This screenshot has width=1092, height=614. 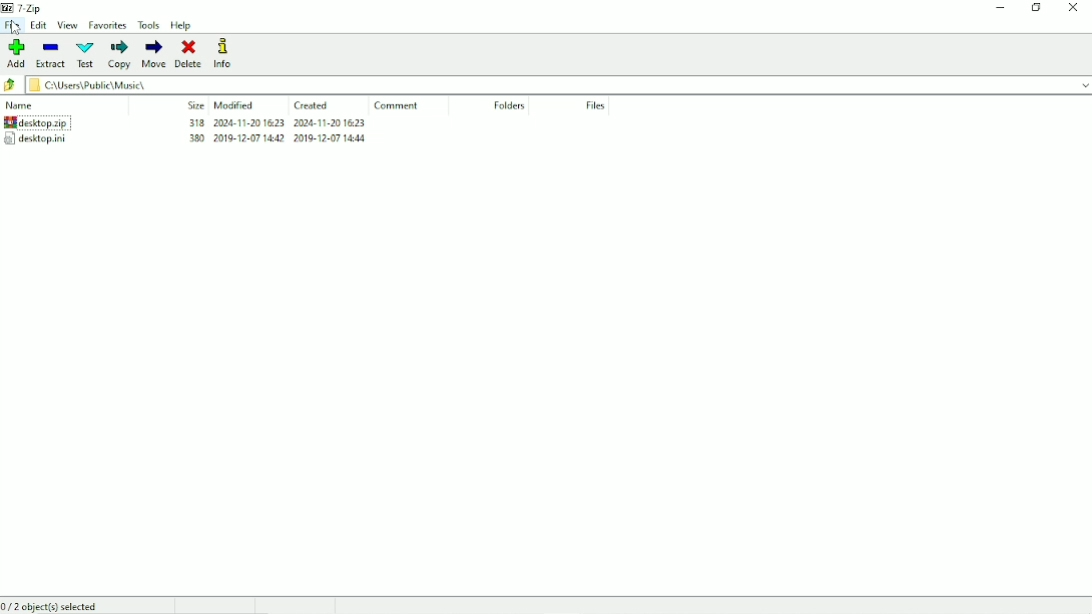 I want to click on 7 - Zip, so click(x=25, y=7).